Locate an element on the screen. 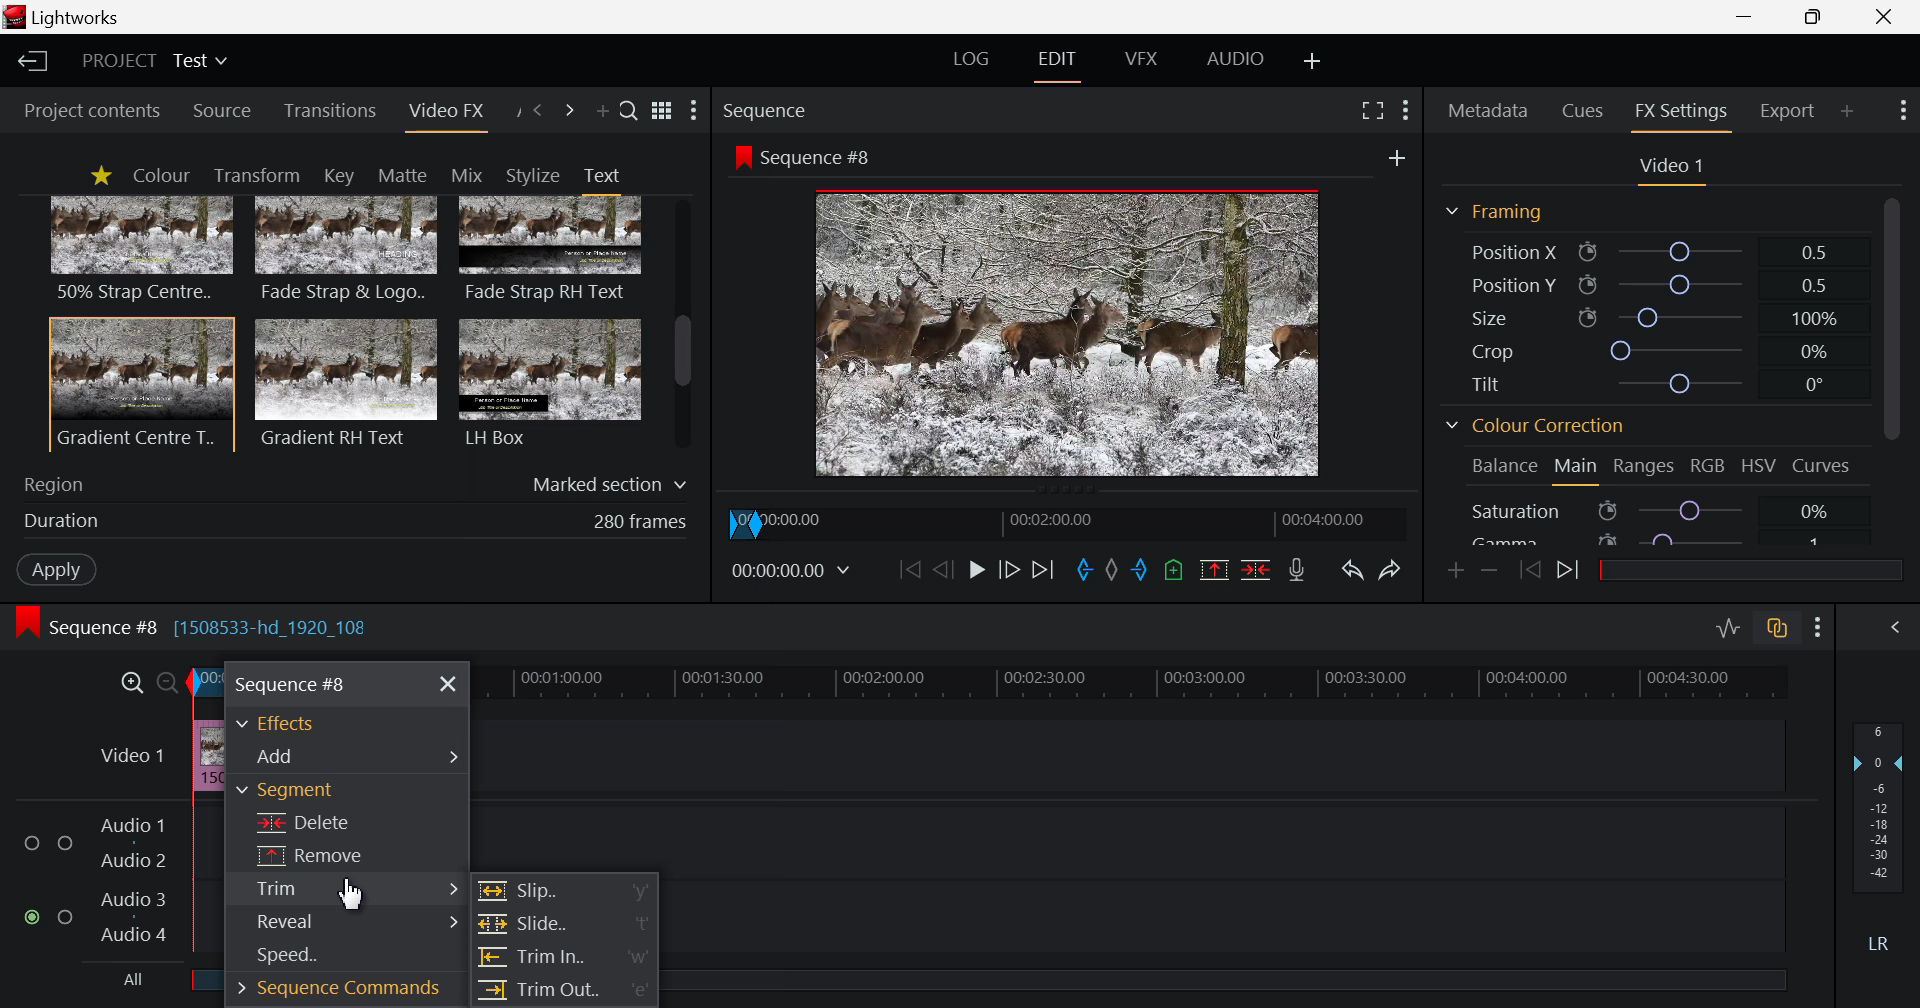  audio input checkbox is located at coordinates (46, 883).